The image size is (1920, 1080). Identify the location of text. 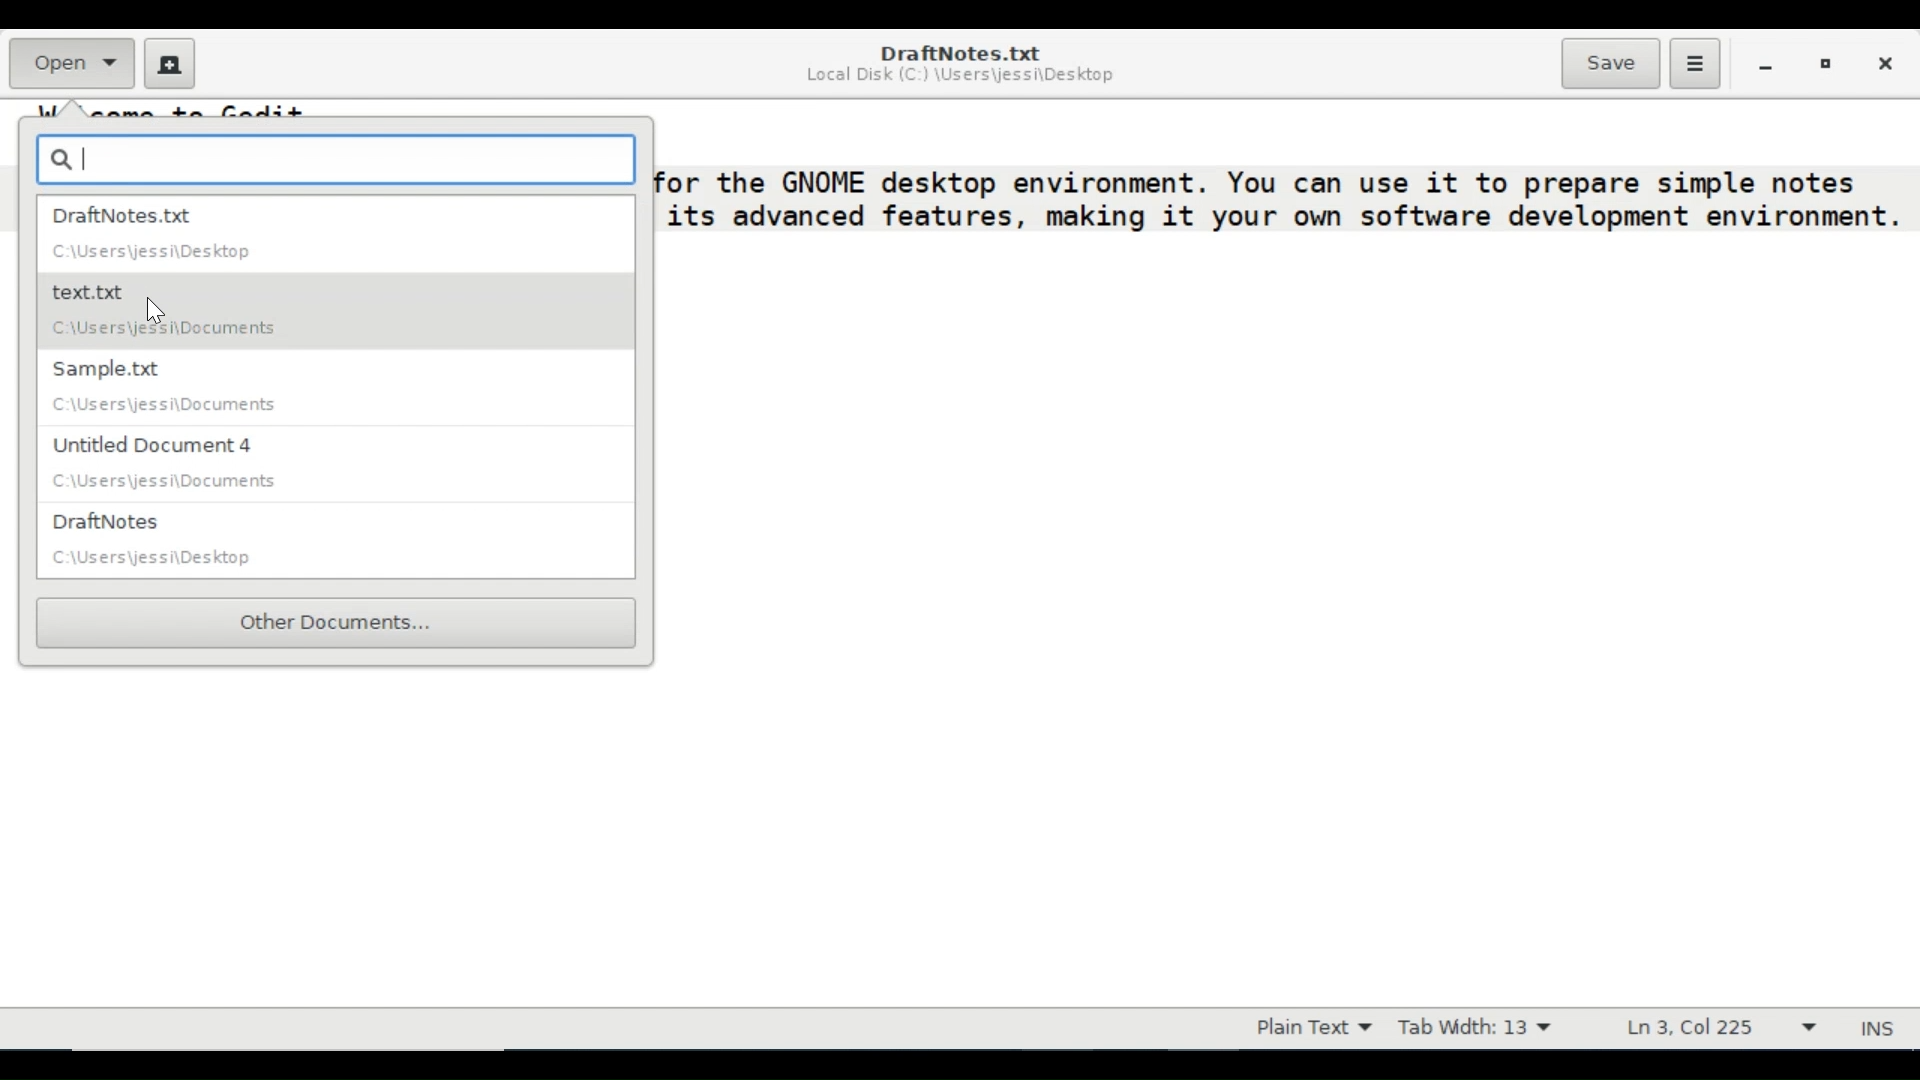
(1268, 178).